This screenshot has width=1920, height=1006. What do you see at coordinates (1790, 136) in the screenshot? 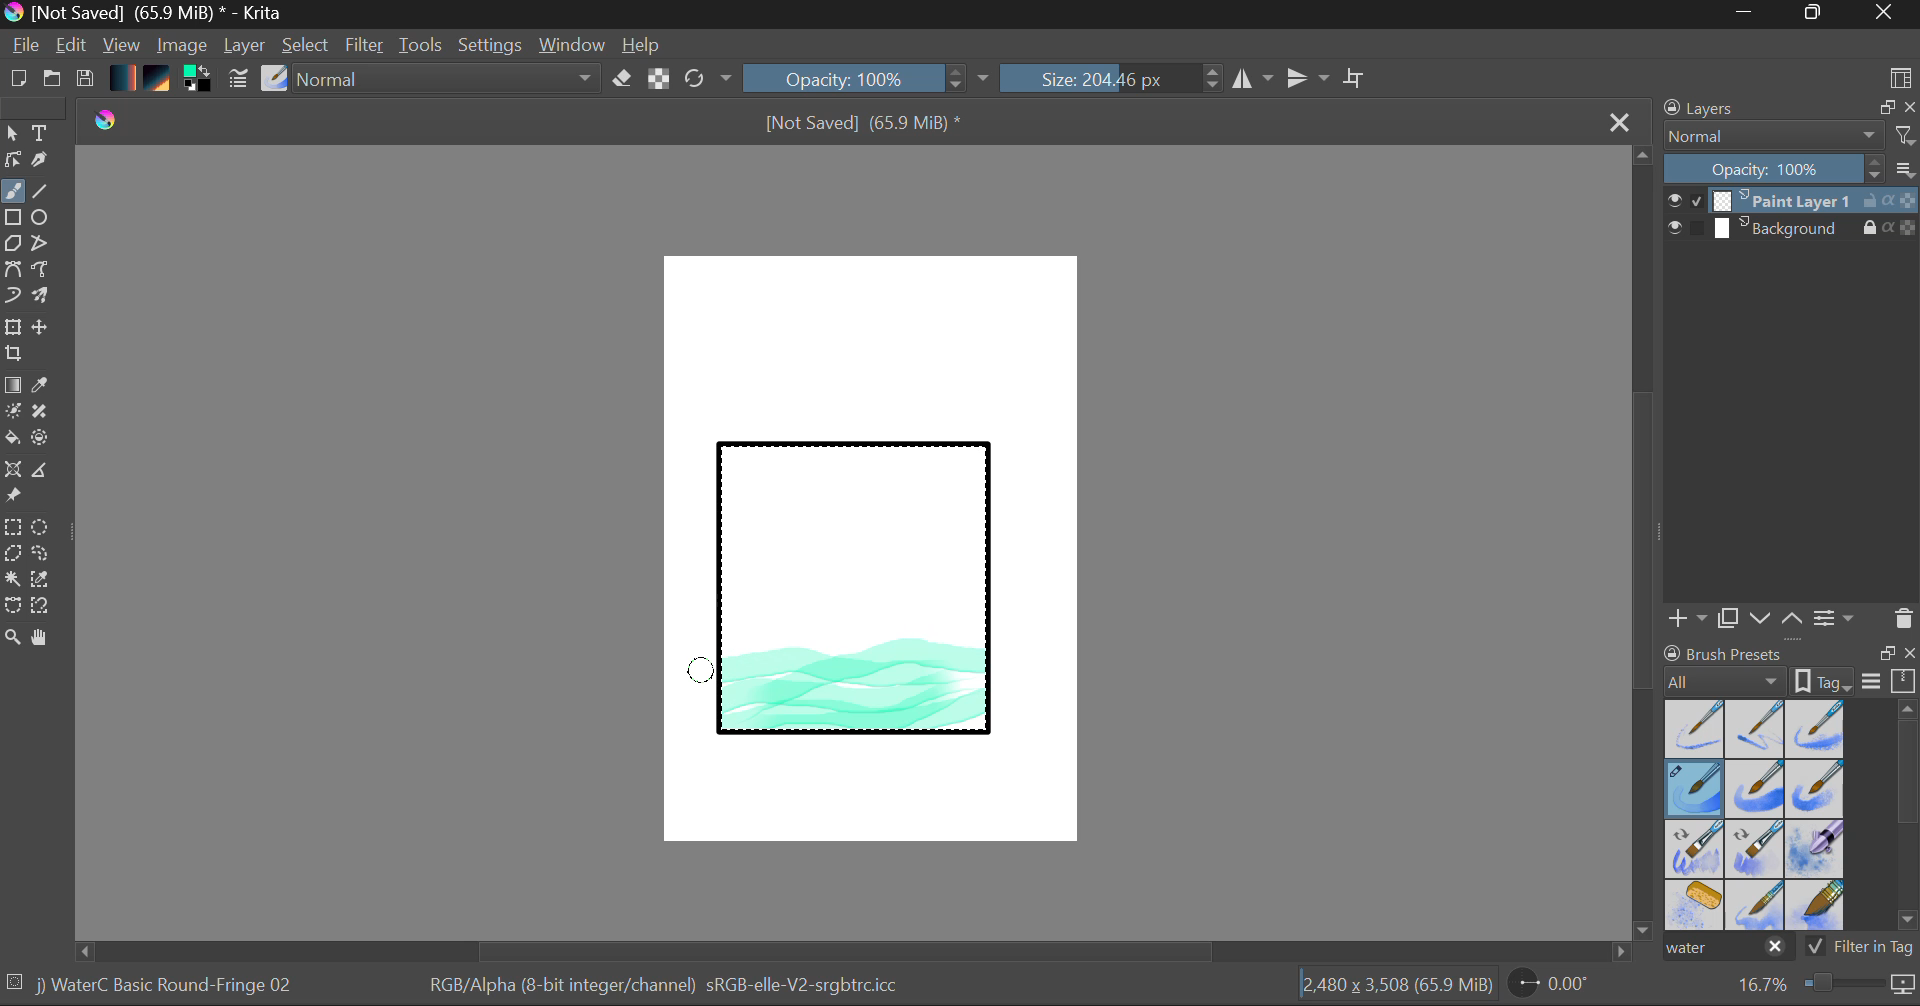
I see `Blending Mode` at bounding box center [1790, 136].